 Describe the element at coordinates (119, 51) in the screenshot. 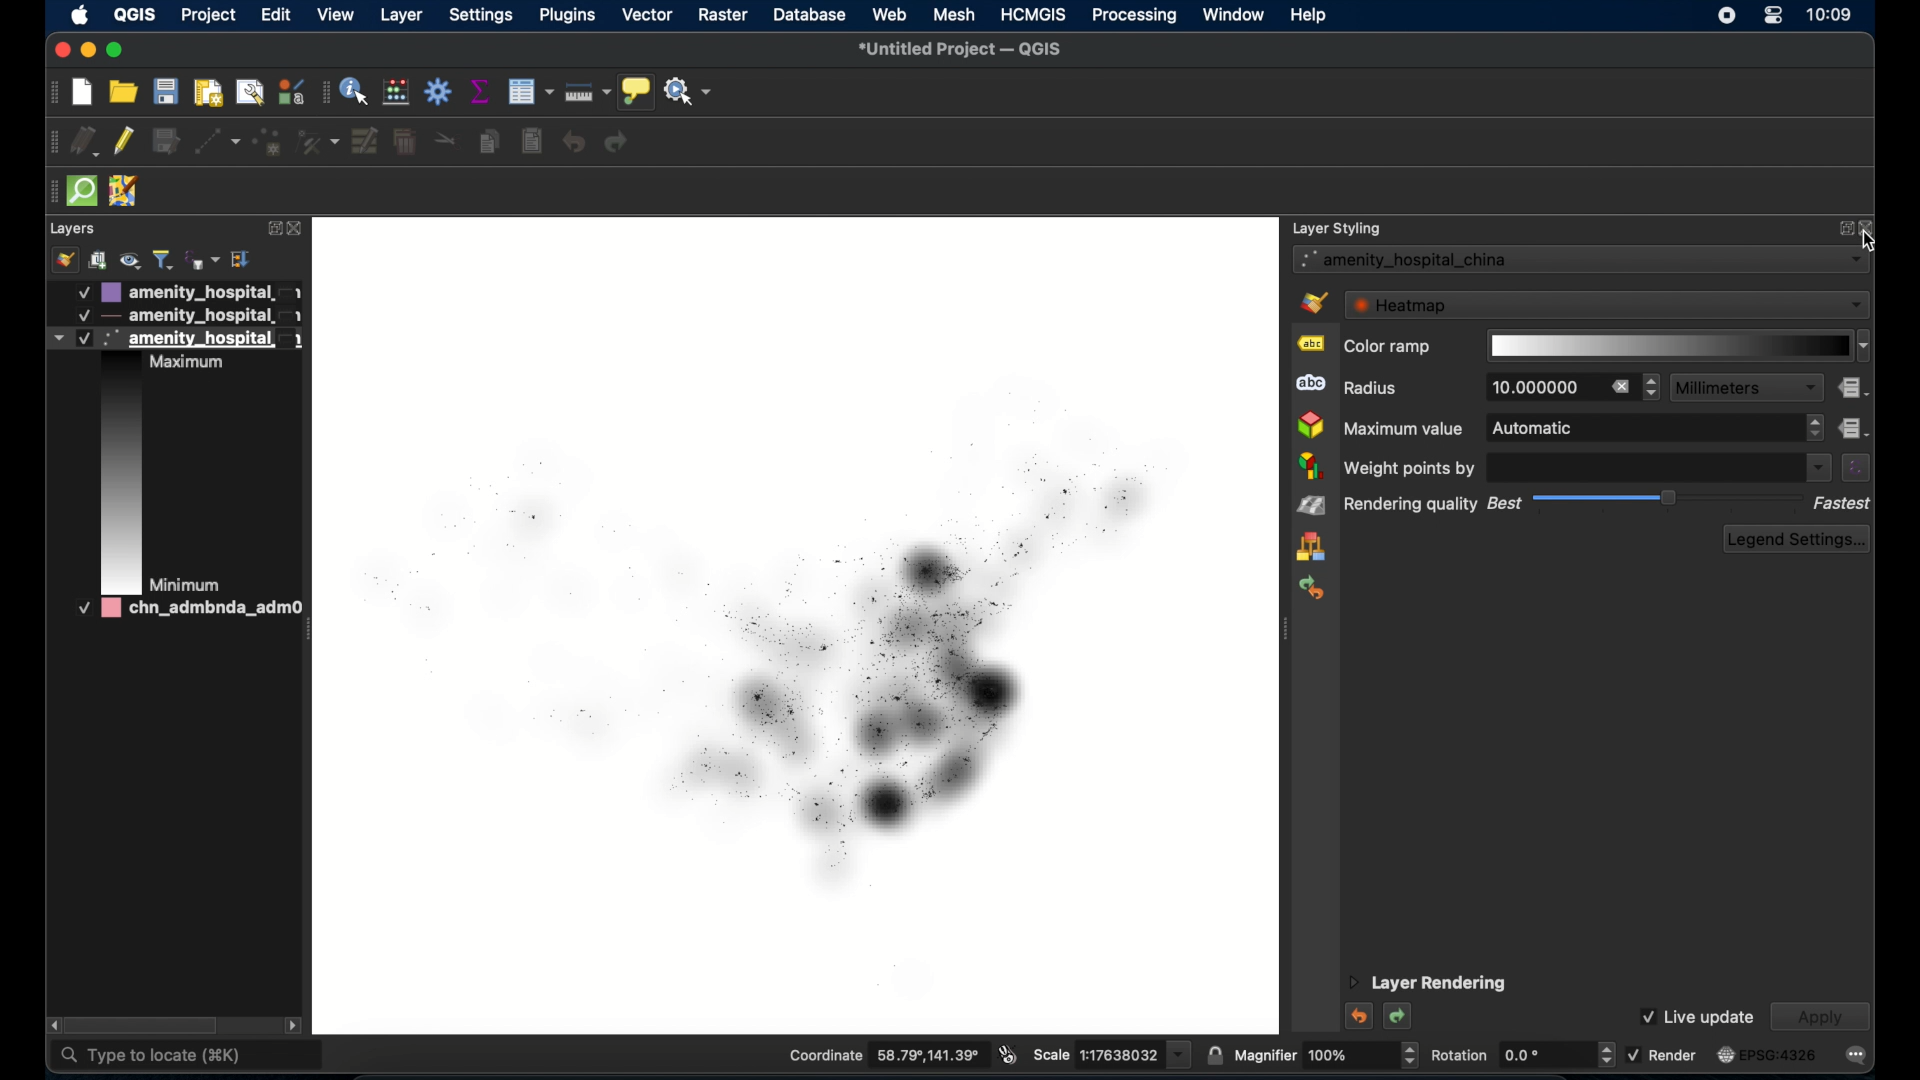

I see `maximize` at that location.